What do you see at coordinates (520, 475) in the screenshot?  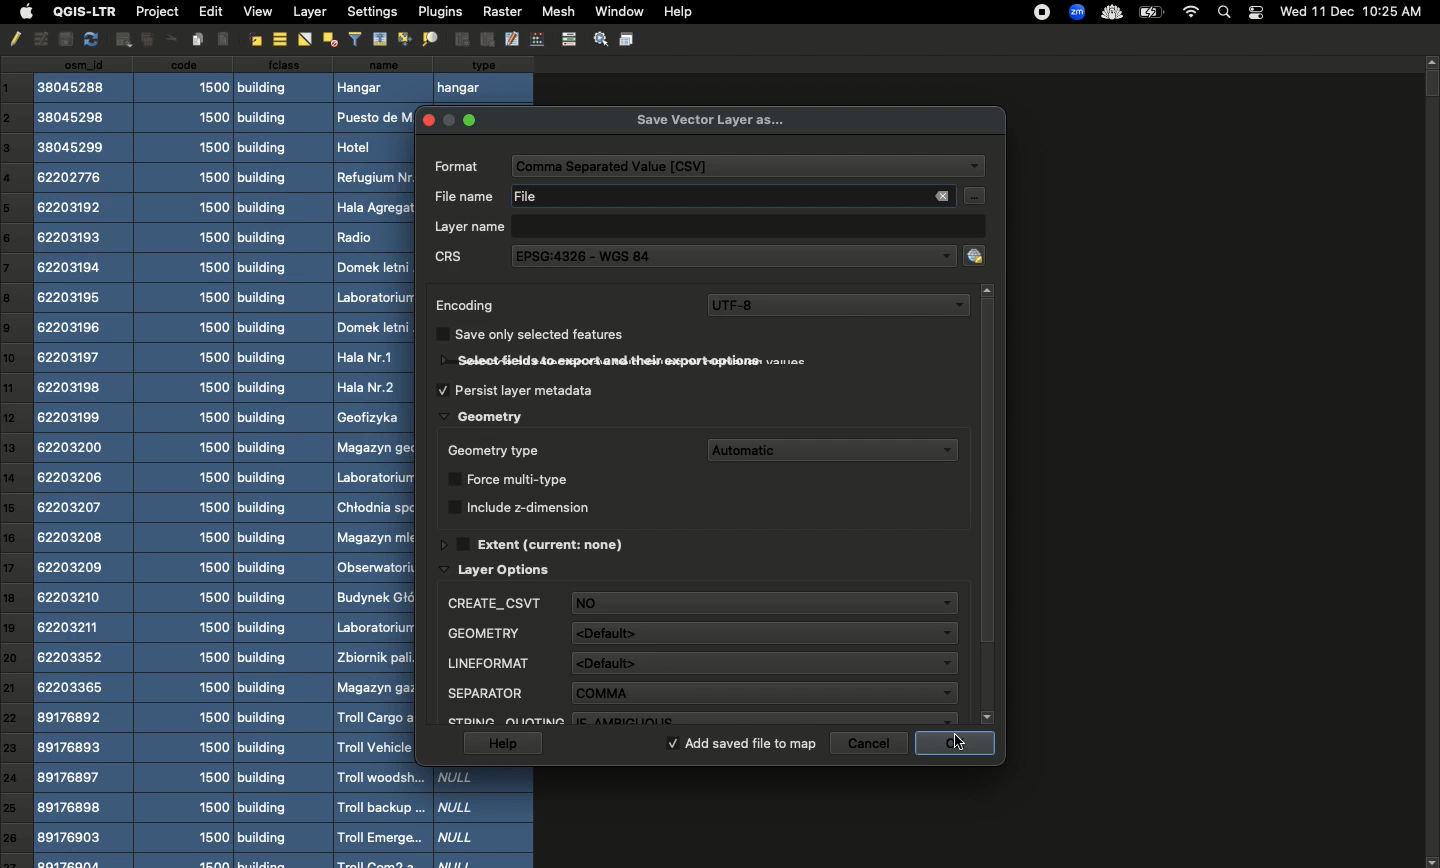 I see `Force multi type` at bounding box center [520, 475].